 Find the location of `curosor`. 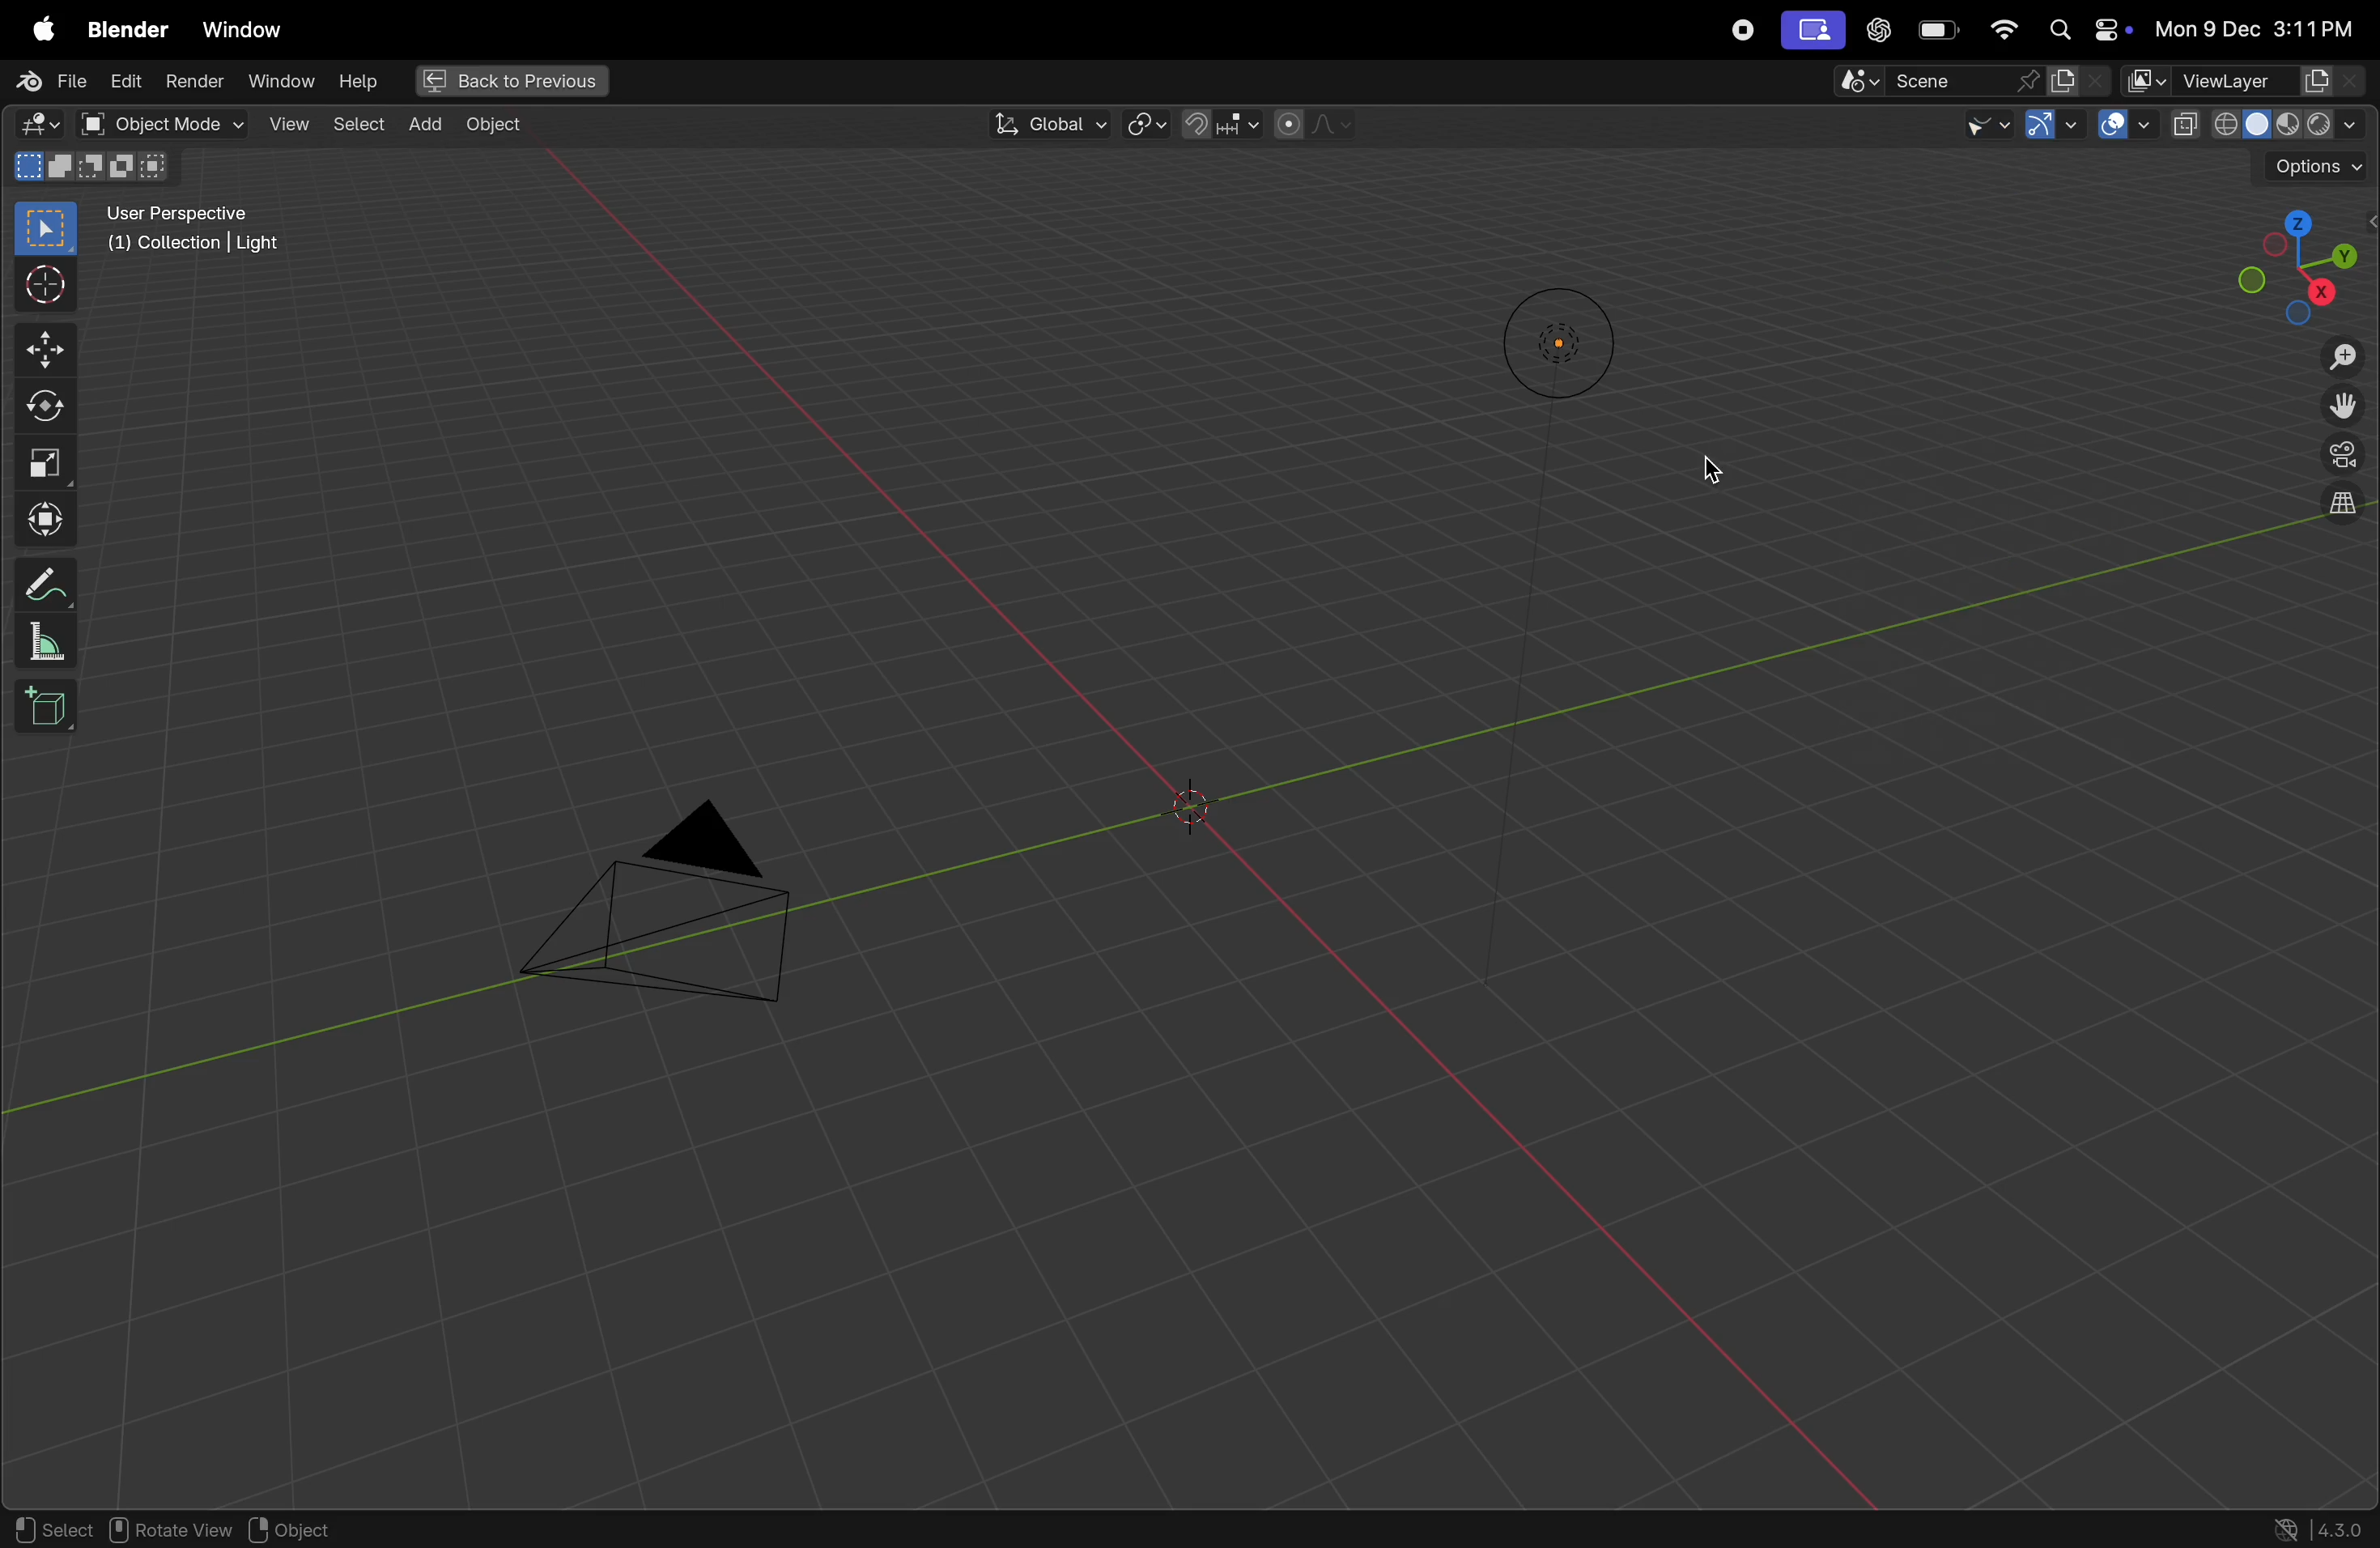

curosor is located at coordinates (1722, 466).